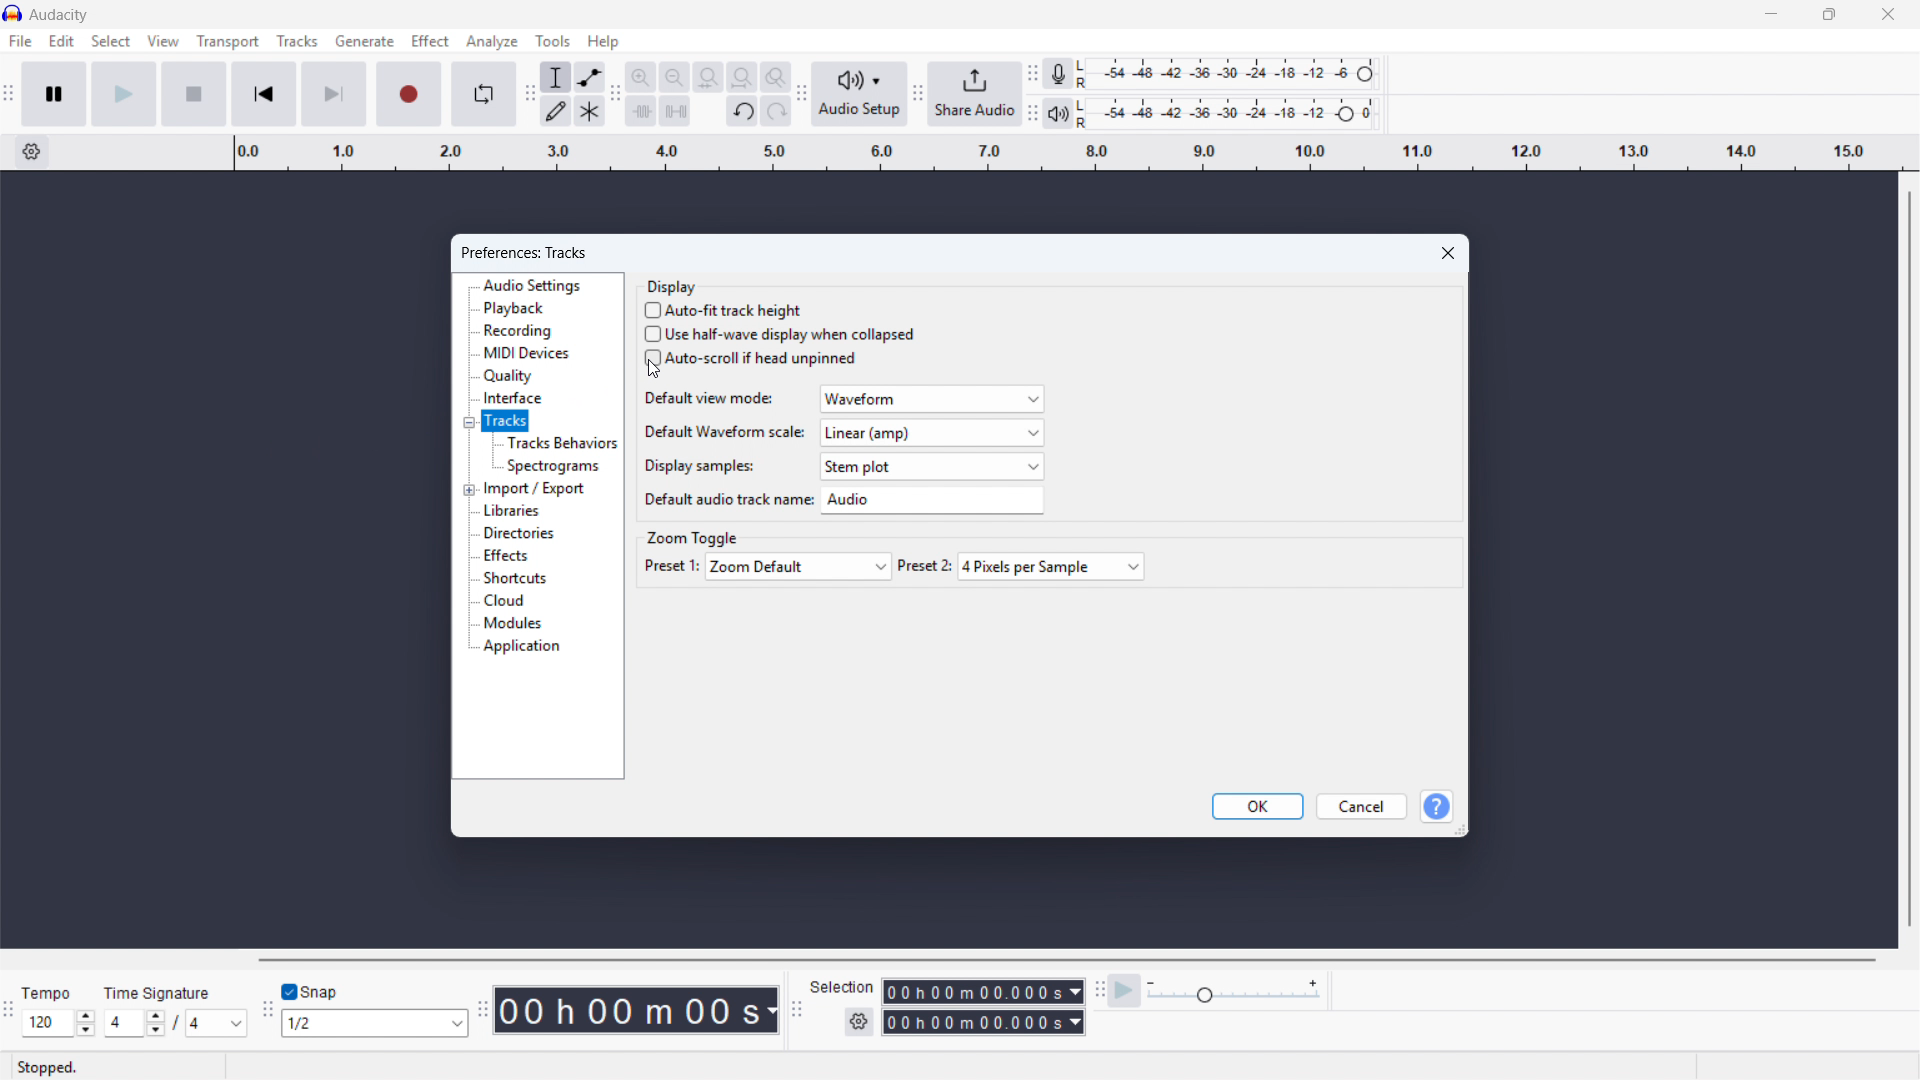  Describe the element at coordinates (296, 41) in the screenshot. I see `tracks` at that location.